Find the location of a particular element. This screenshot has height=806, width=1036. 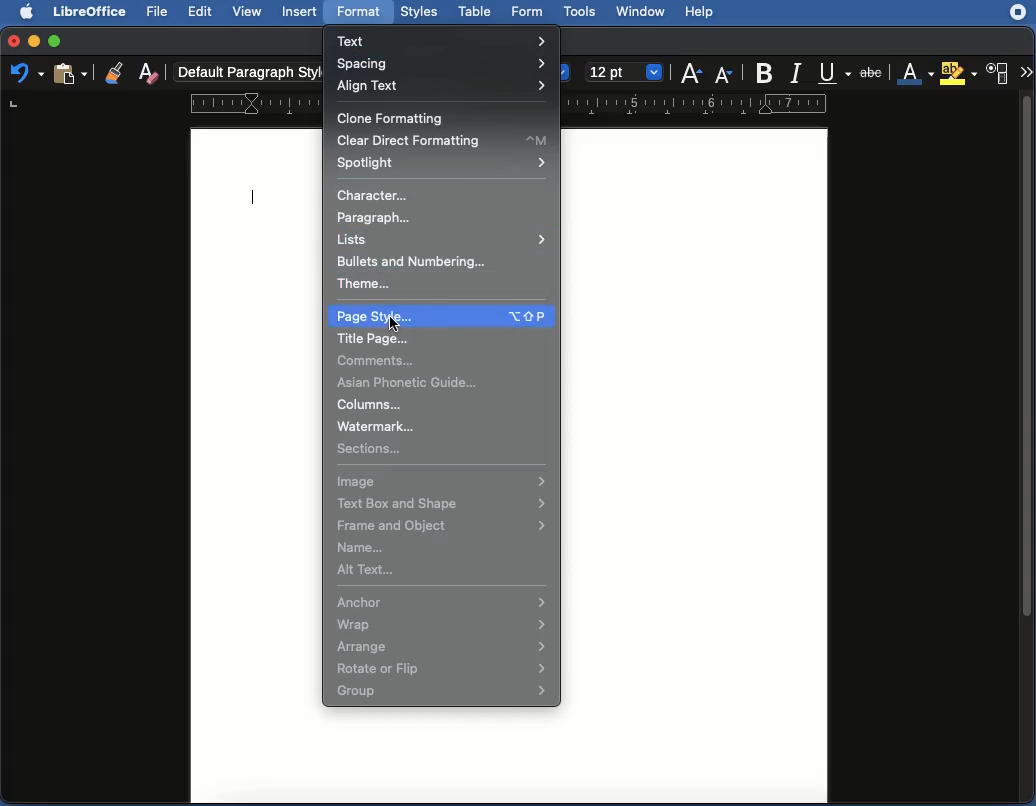

Clipboard is located at coordinates (72, 76).